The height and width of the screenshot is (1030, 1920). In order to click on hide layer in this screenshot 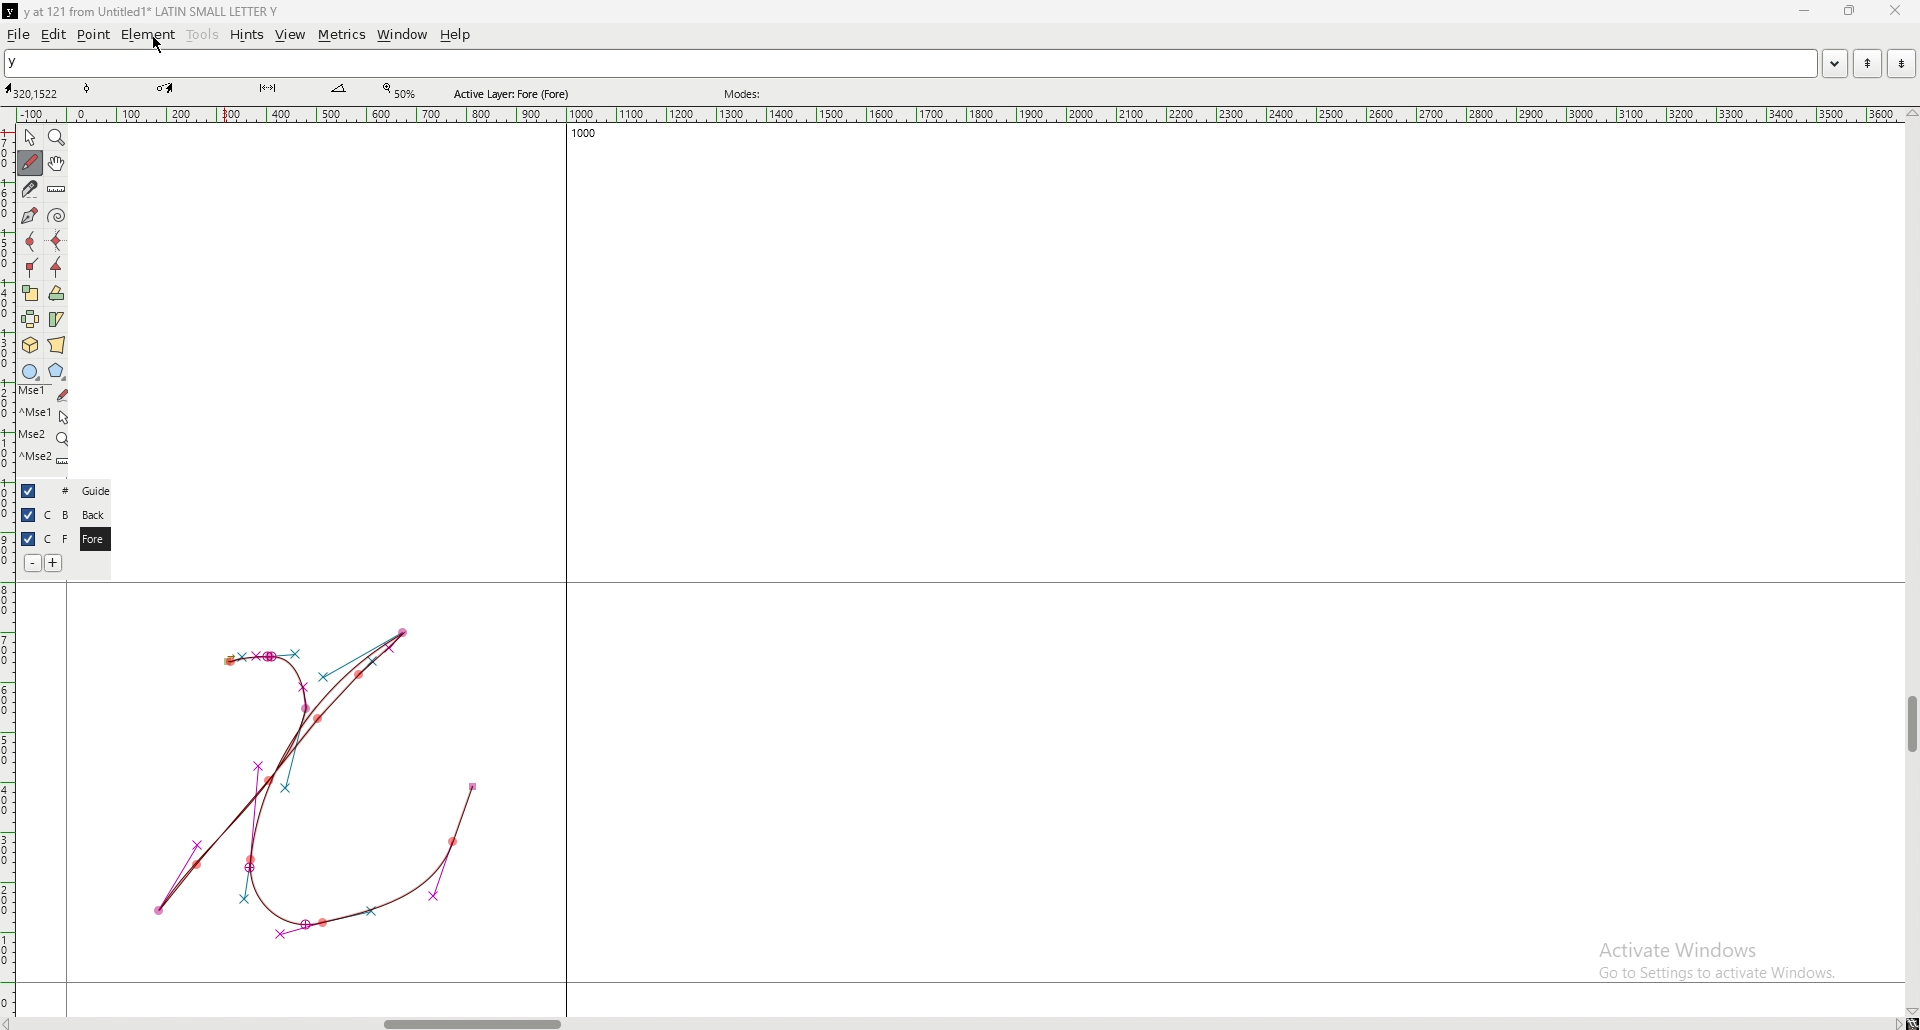, I will do `click(28, 515)`.